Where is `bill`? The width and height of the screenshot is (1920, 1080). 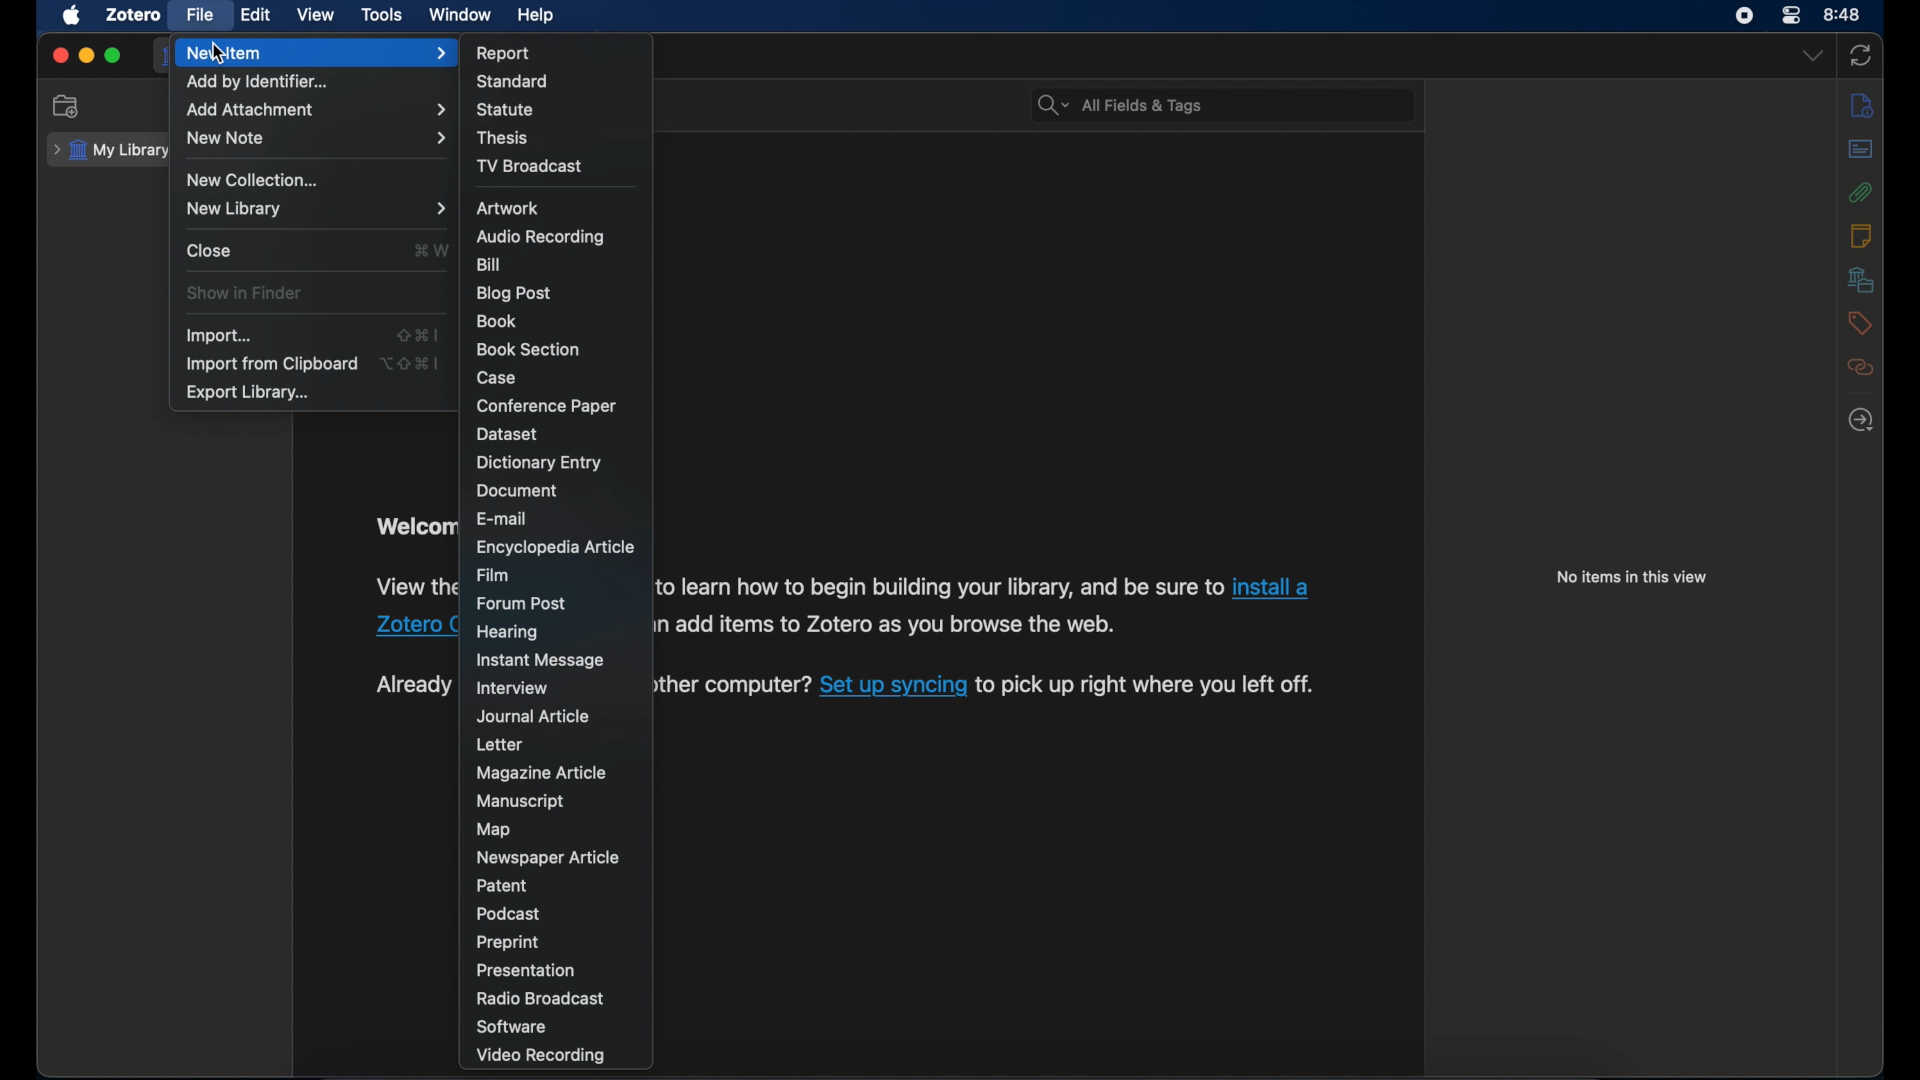 bill is located at coordinates (492, 266).